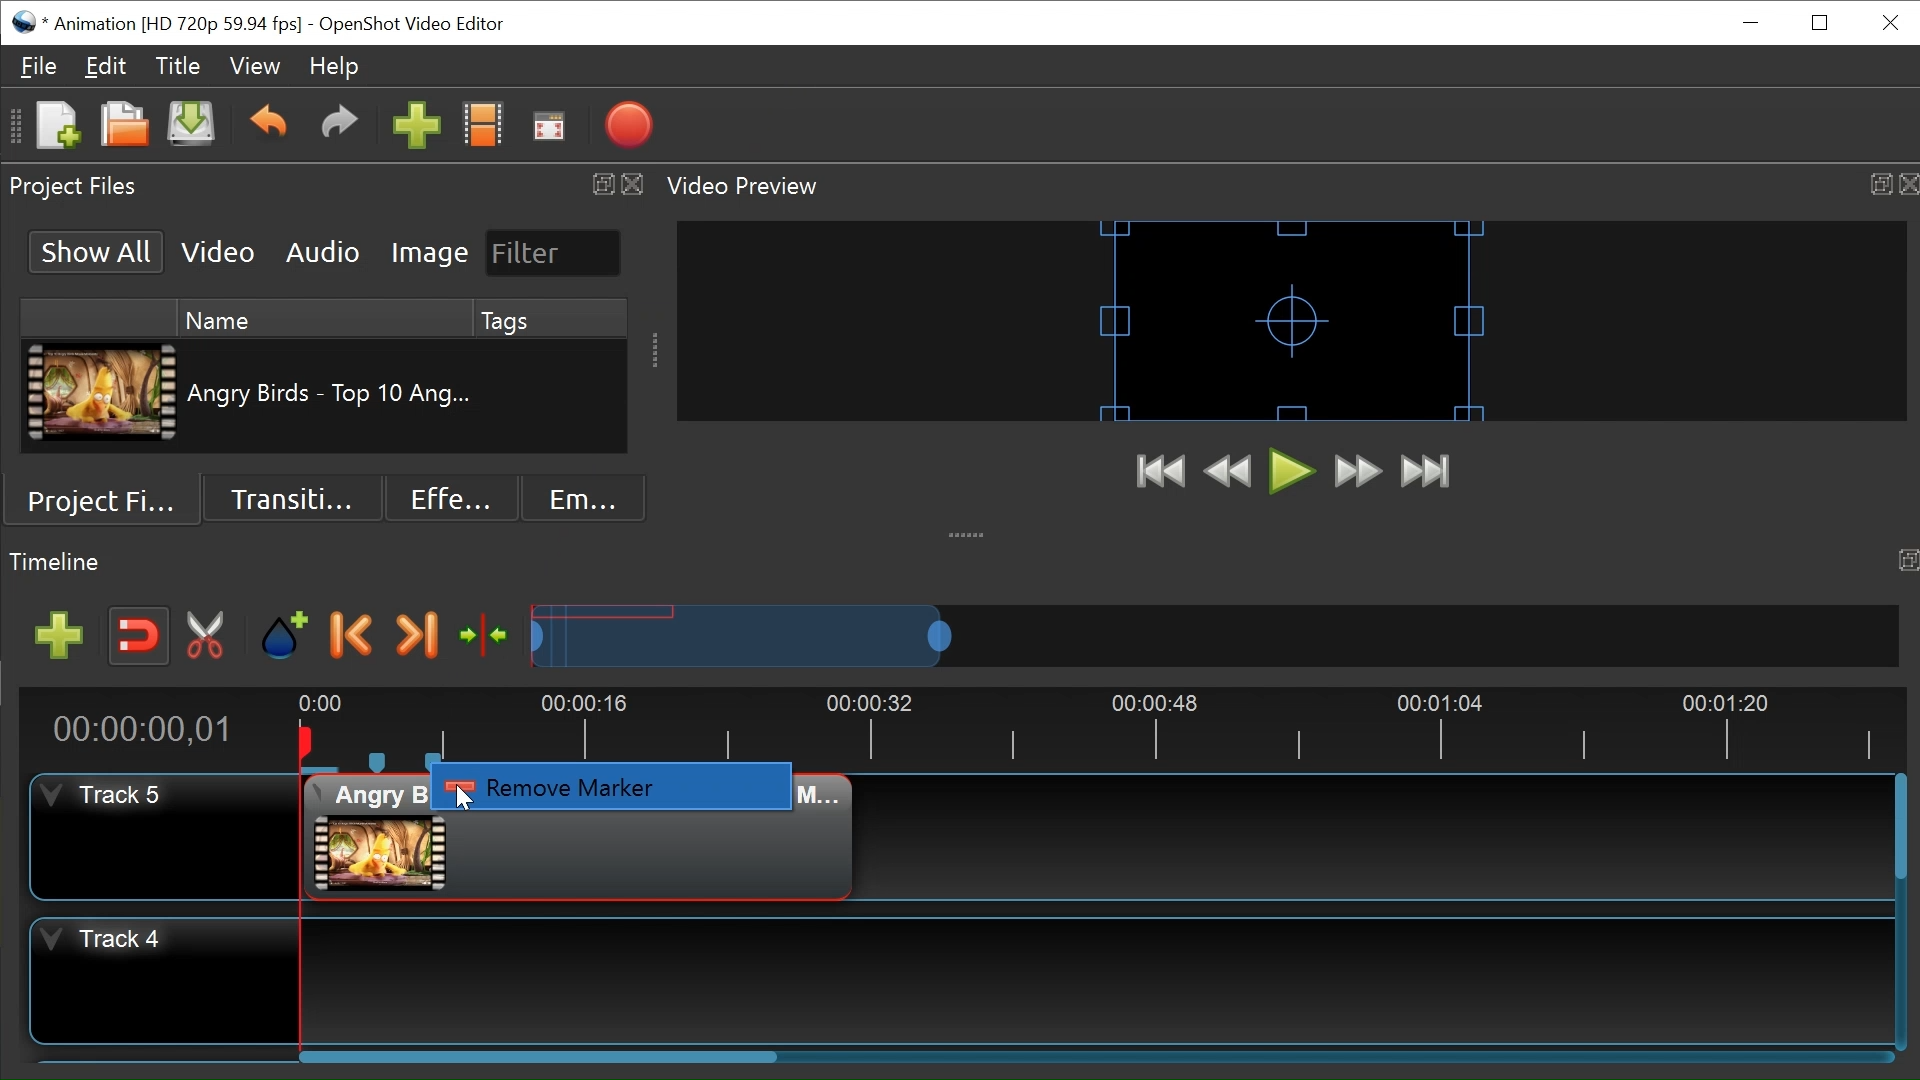  What do you see at coordinates (550, 319) in the screenshot?
I see `Tags` at bounding box center [550, 319].